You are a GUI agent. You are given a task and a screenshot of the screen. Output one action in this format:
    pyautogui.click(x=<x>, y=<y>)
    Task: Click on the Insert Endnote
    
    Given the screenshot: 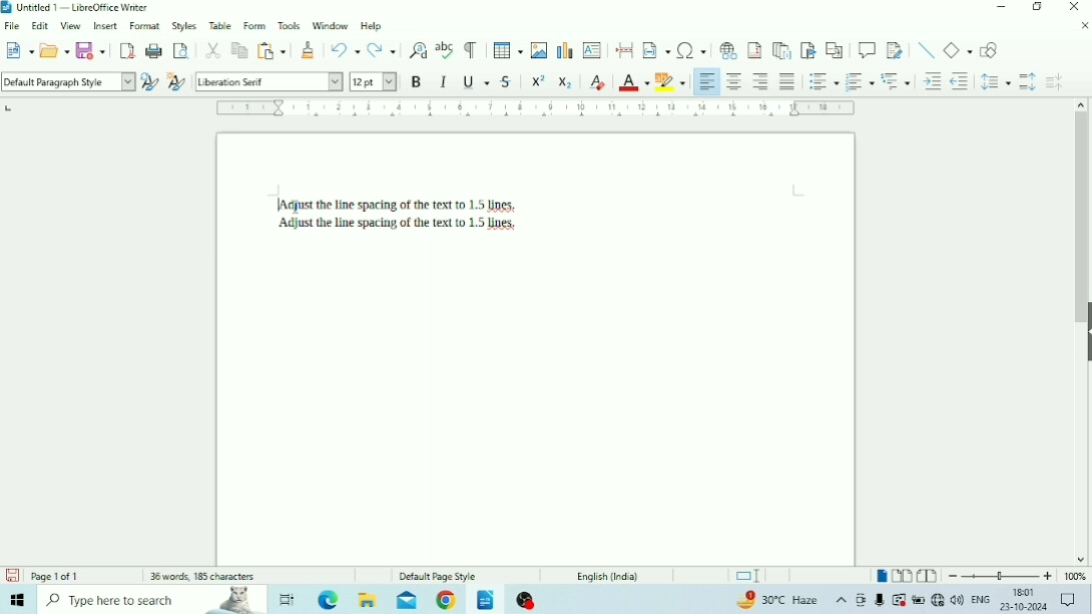 What is the action you would take?
    pyautogui.click(x=781, y=49)
    